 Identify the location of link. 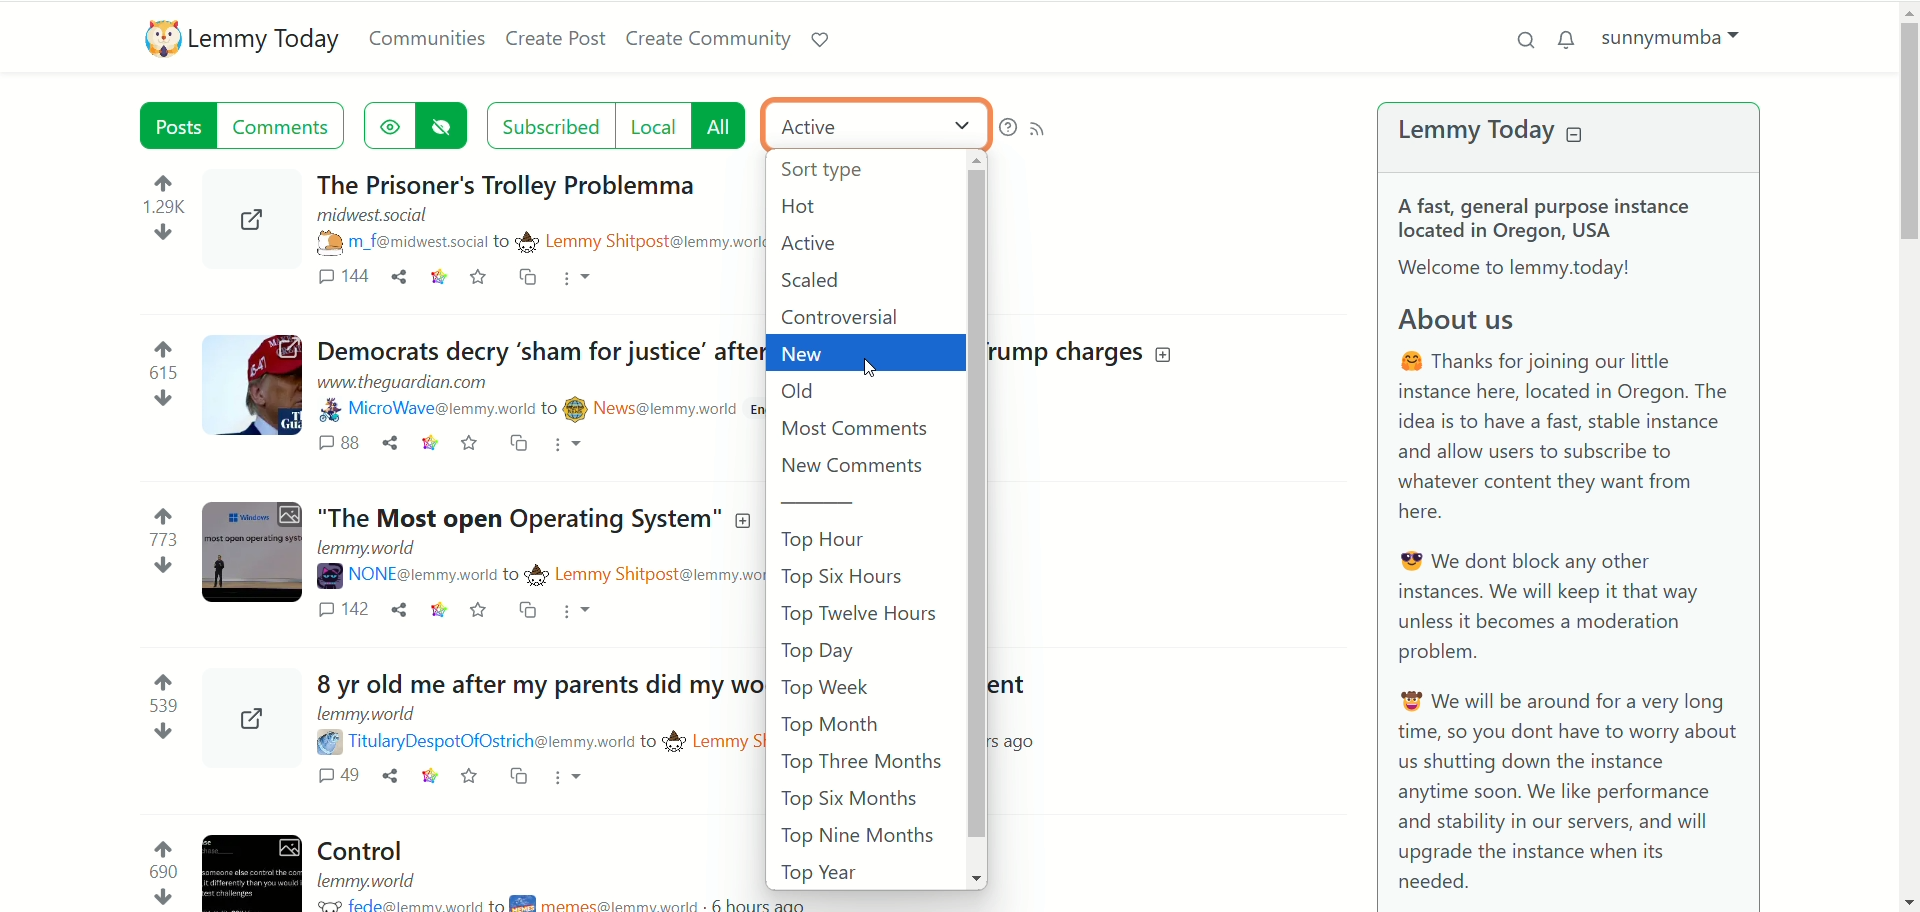
(422, 446).